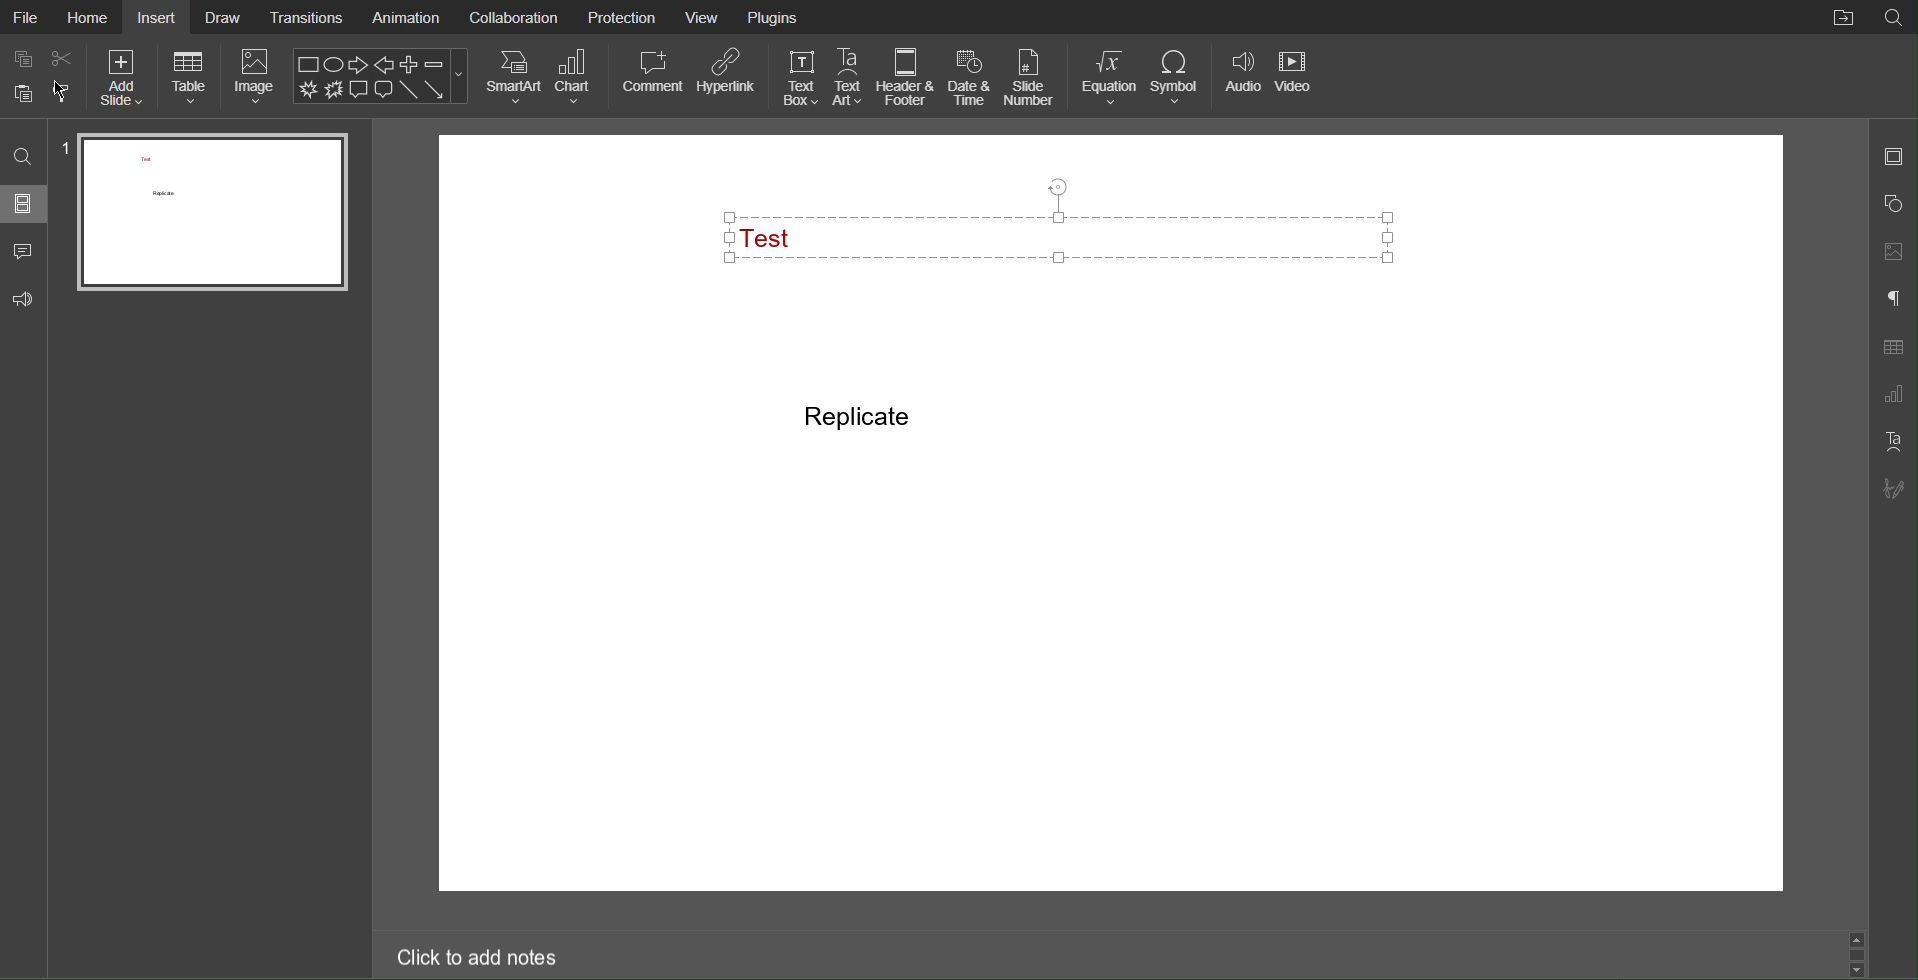  What do you see at coordinates (1896, 16) in the screenshot?
I see `Search` at bounding box center [1896, 16].